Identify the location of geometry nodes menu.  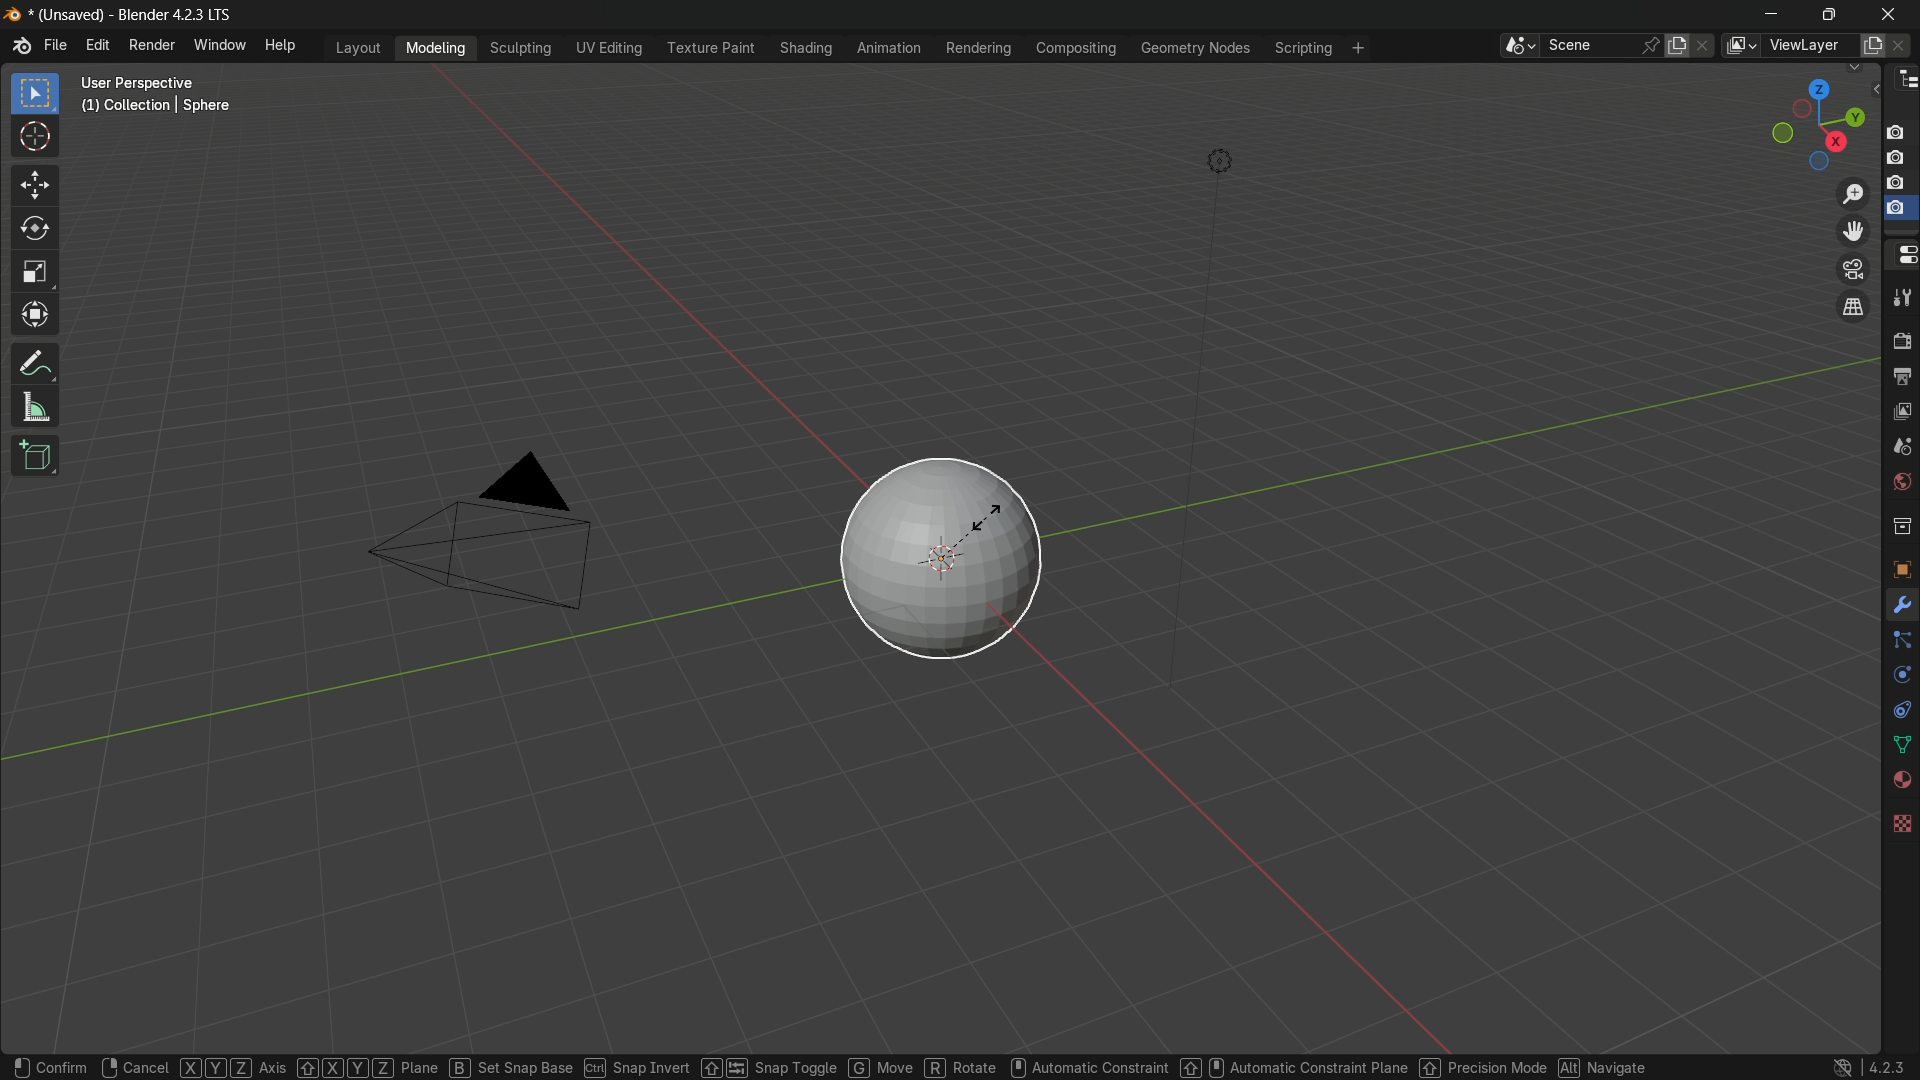
(1197, 50).